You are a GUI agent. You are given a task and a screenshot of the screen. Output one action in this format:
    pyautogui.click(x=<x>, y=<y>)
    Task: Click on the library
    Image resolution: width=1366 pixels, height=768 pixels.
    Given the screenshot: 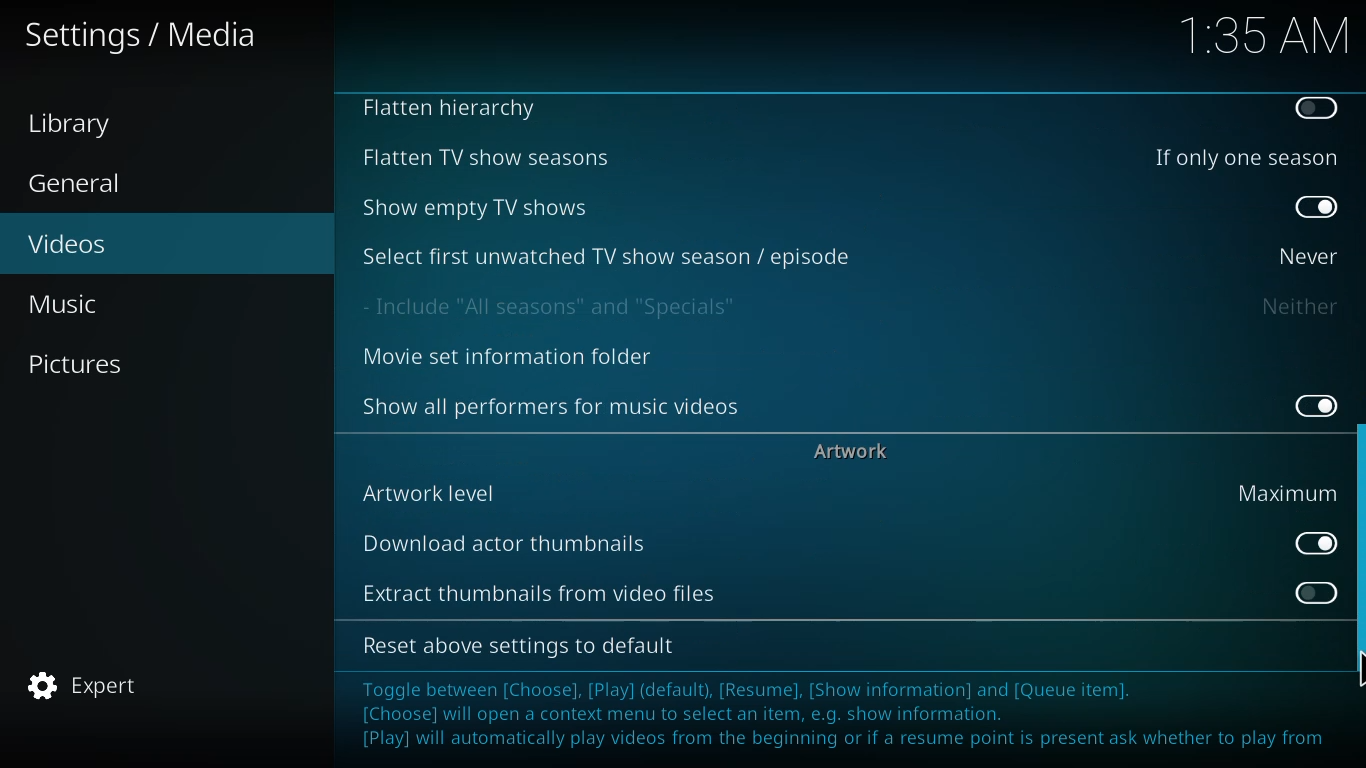 What is the action you would take?
    pyautogui.click(x=77, y=124)
    